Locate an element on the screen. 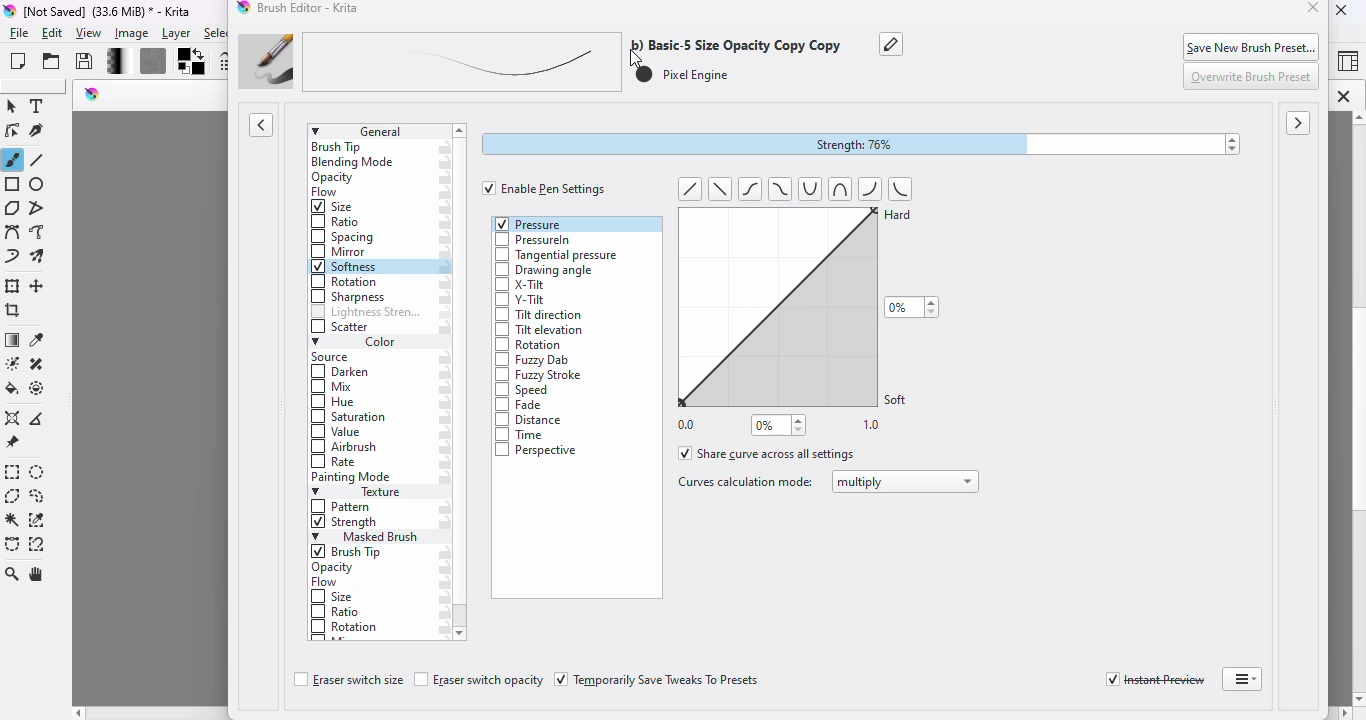 This screenshot has width=1366, height=720. multibrush tool is located at coordinates (40, 257).